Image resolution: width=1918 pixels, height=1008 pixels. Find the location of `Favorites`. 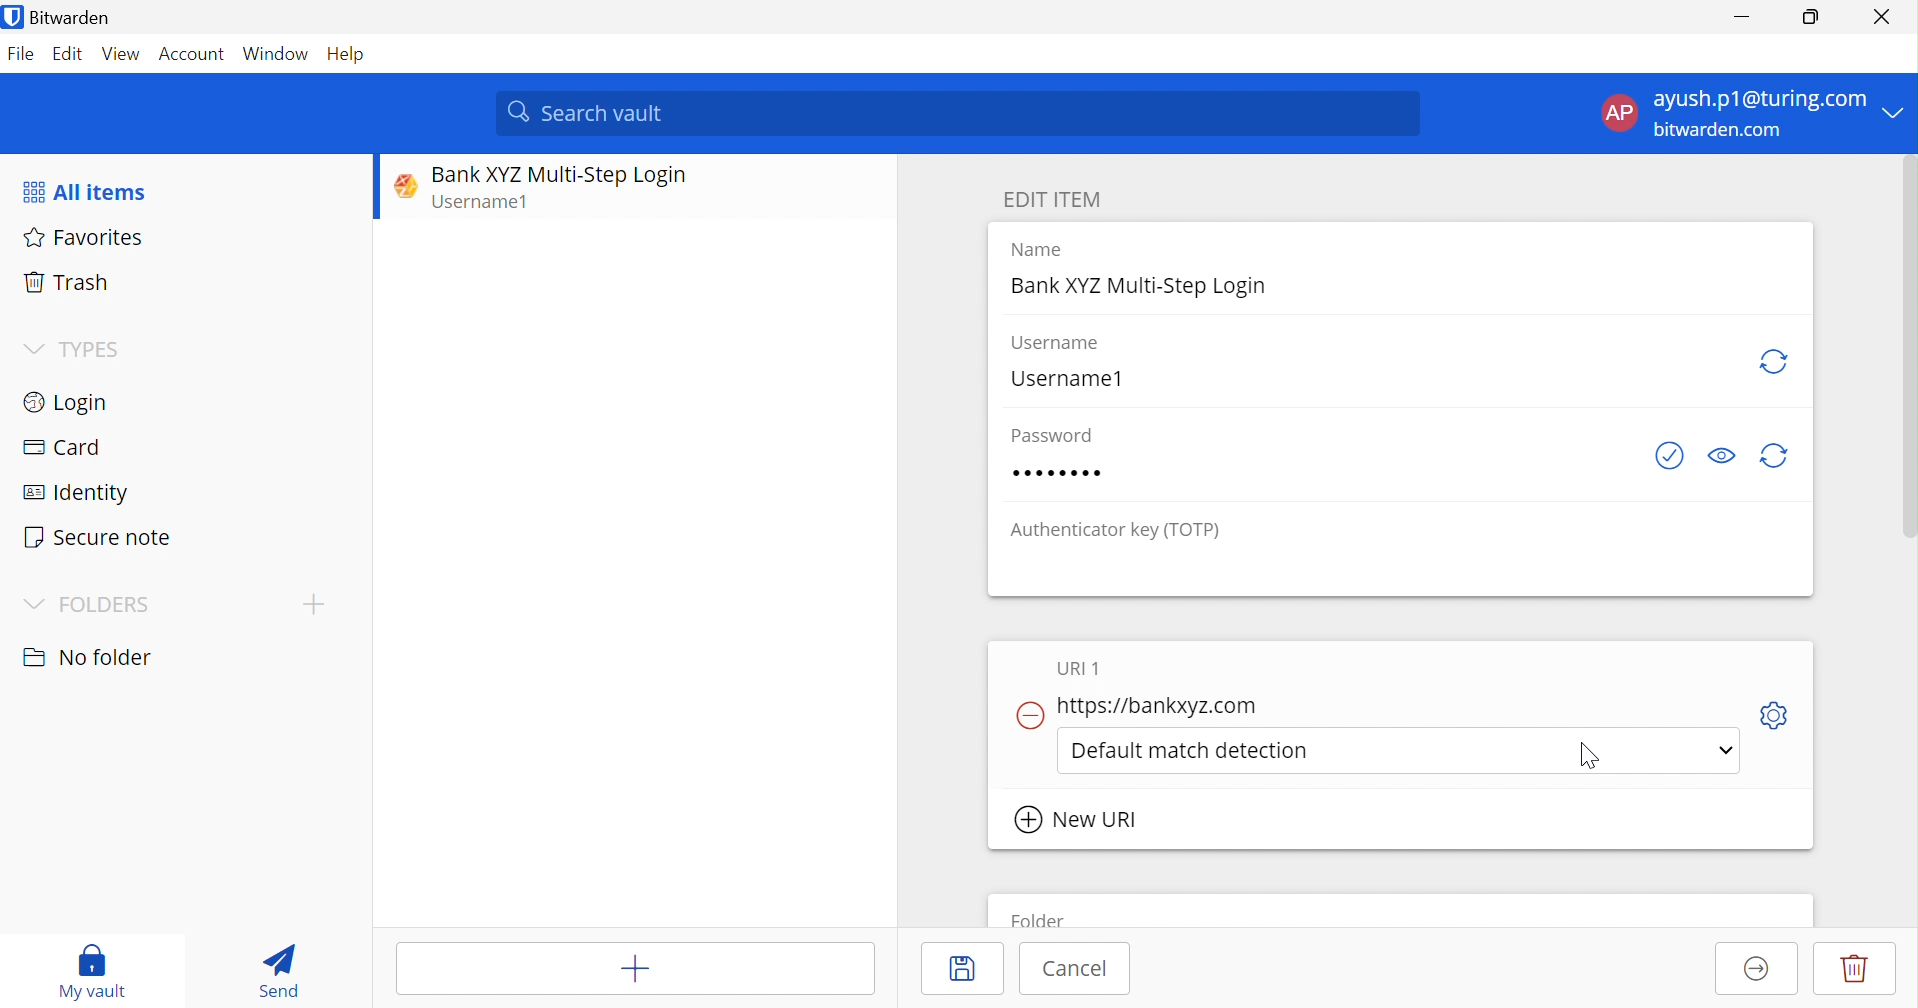

Favorites is located at coordinates (88, 238).